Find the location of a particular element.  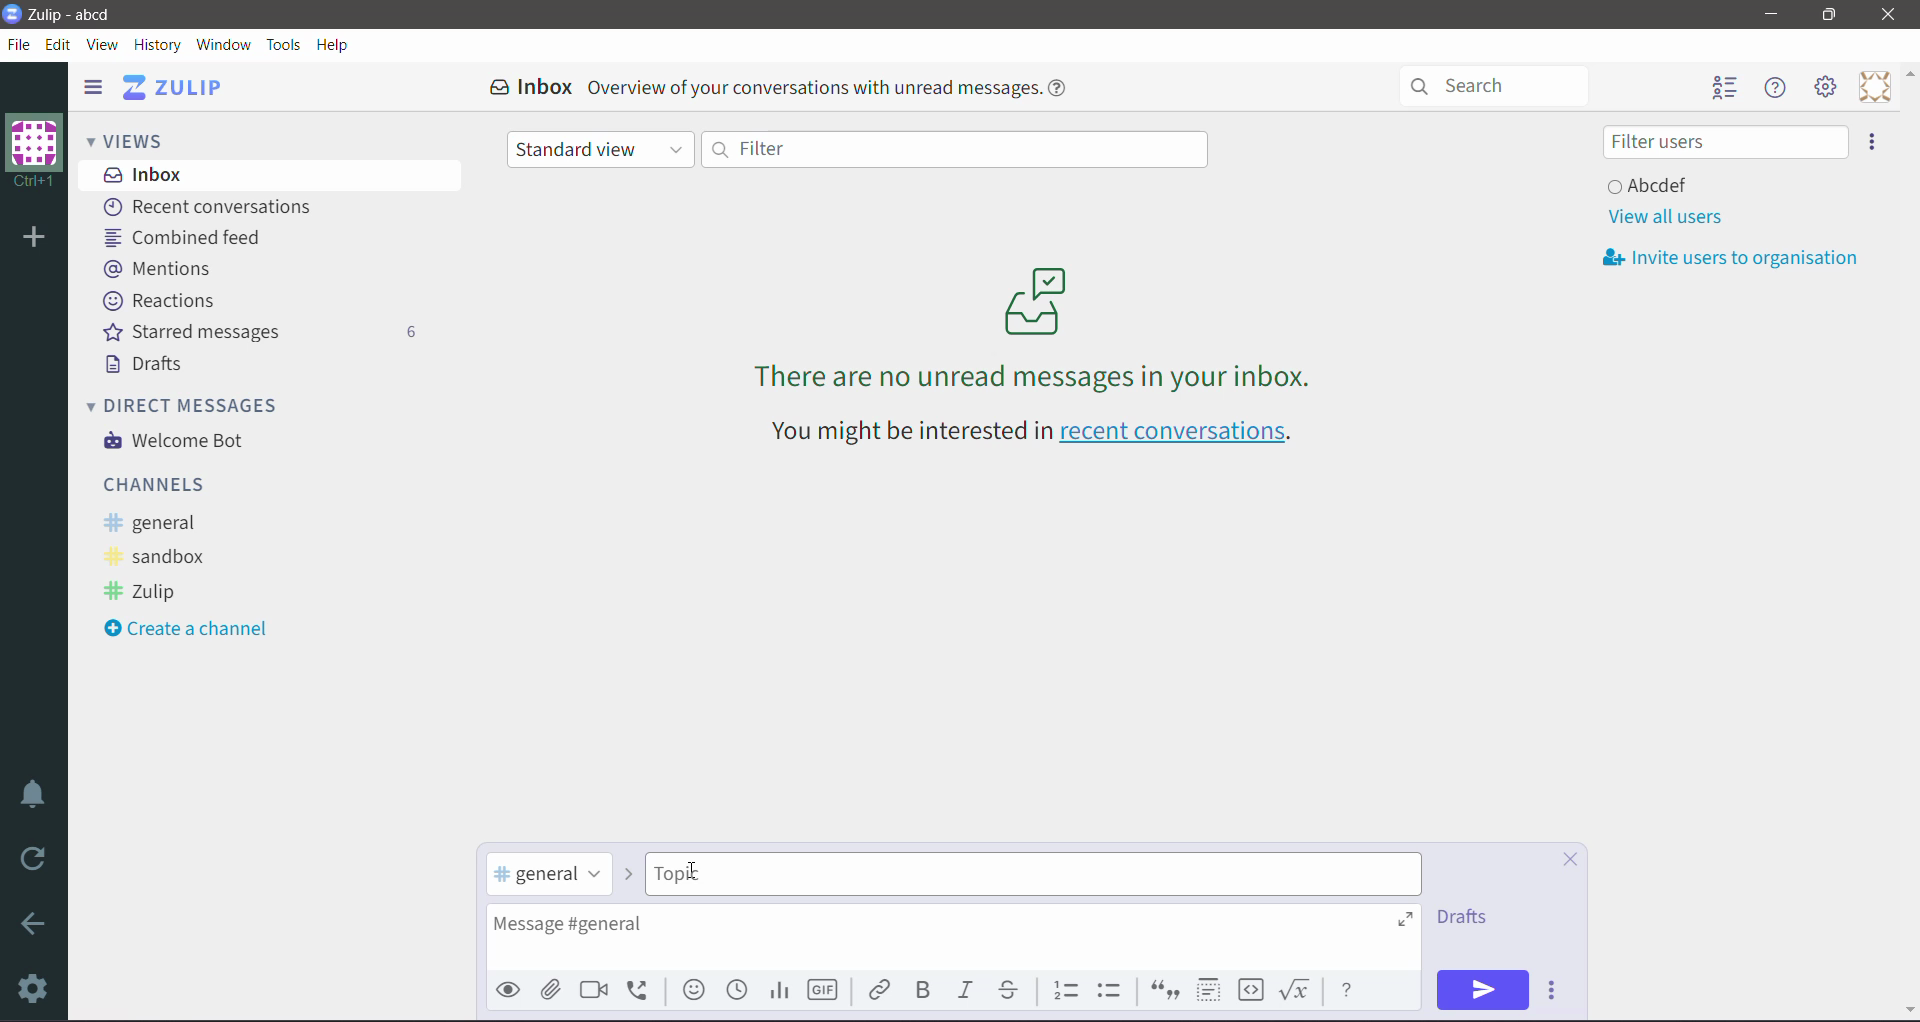

Settings is located at coordinates (35, 988).